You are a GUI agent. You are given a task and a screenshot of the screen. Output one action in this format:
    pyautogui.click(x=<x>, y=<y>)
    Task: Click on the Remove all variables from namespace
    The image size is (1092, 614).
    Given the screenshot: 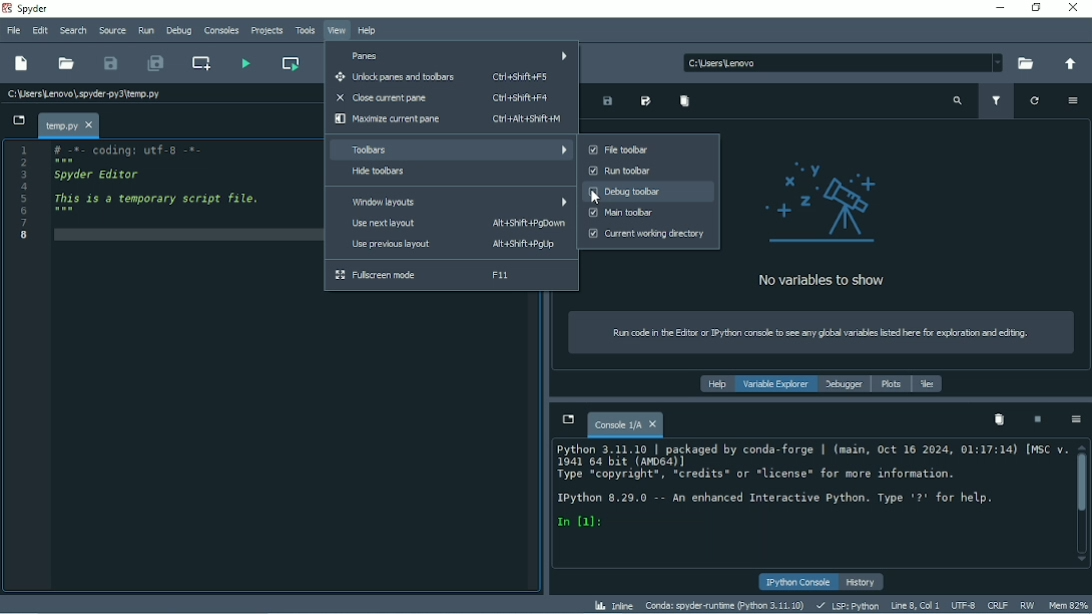 What is the action you would take?
    pyautogui.click(x=999, y=419)
    